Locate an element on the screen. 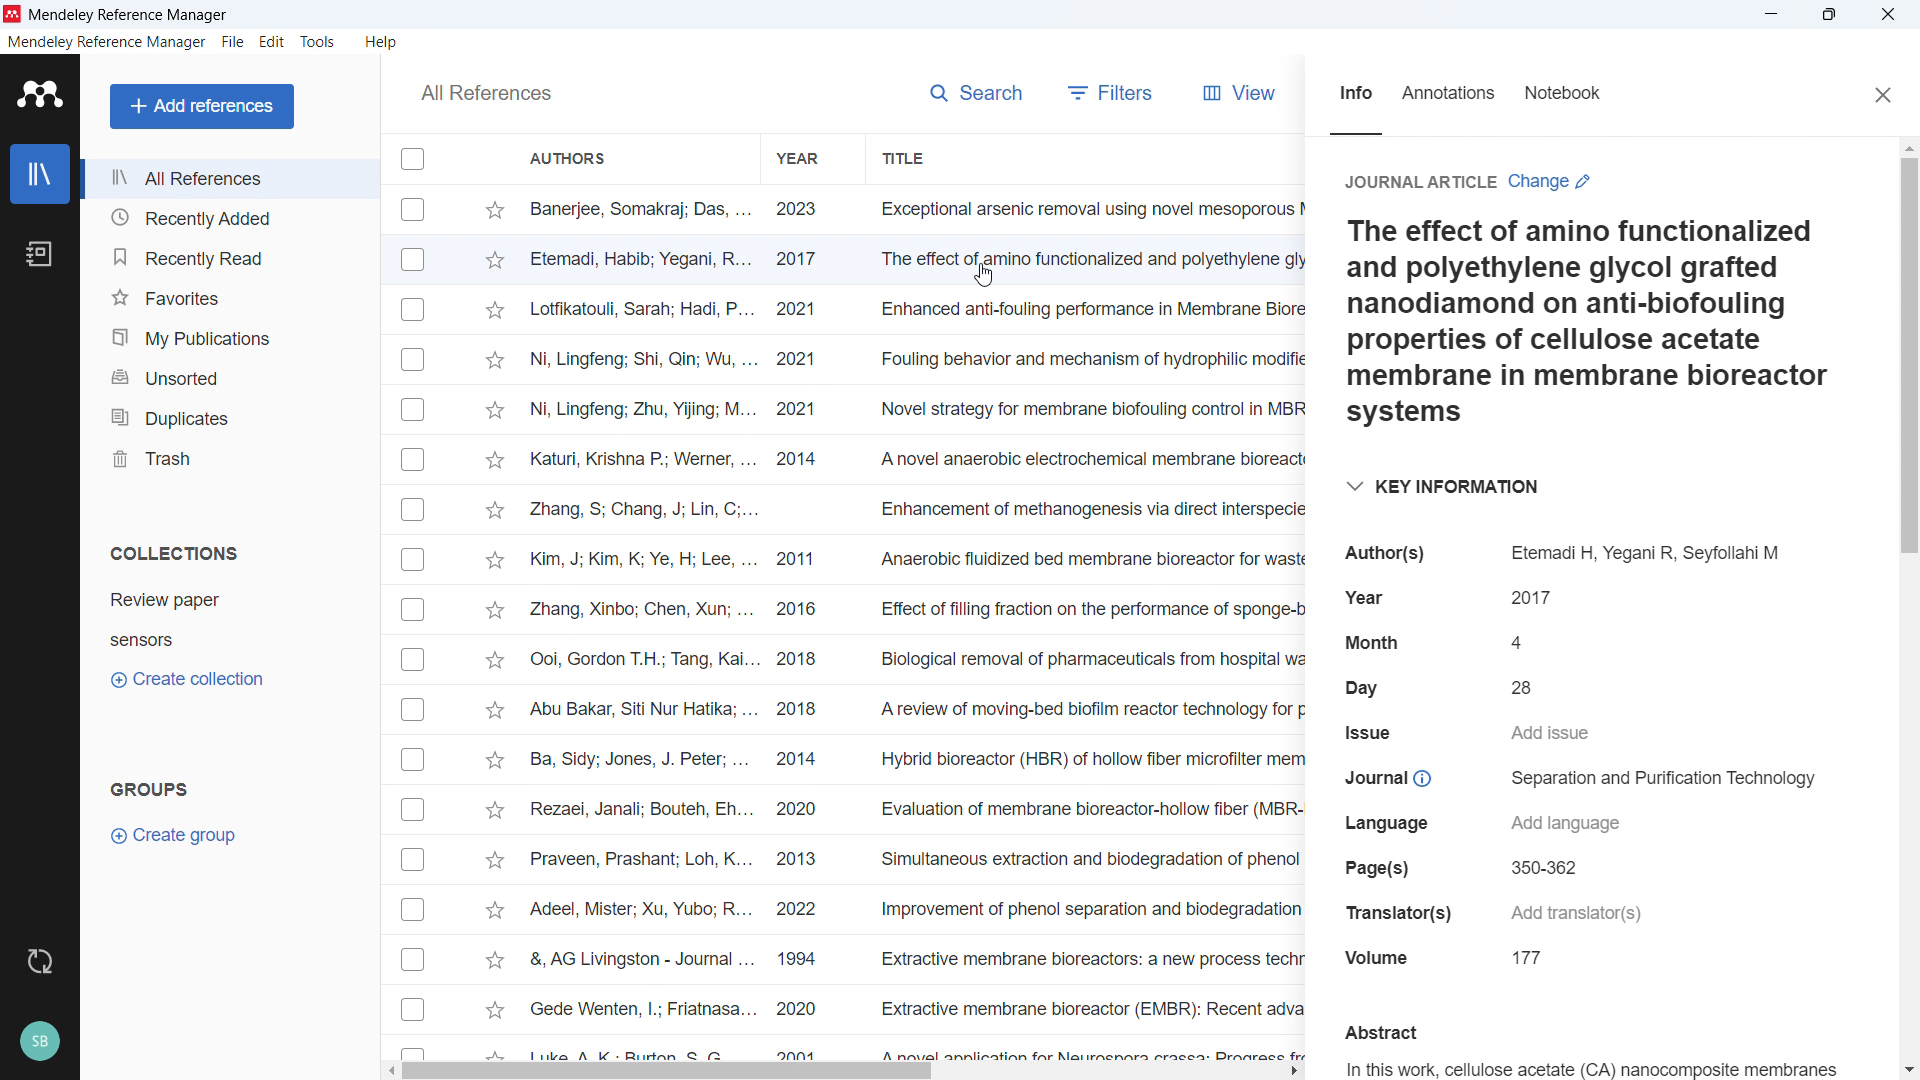 The image size is (1920, 1080). Recently added  is located at coordinates (228, 217).